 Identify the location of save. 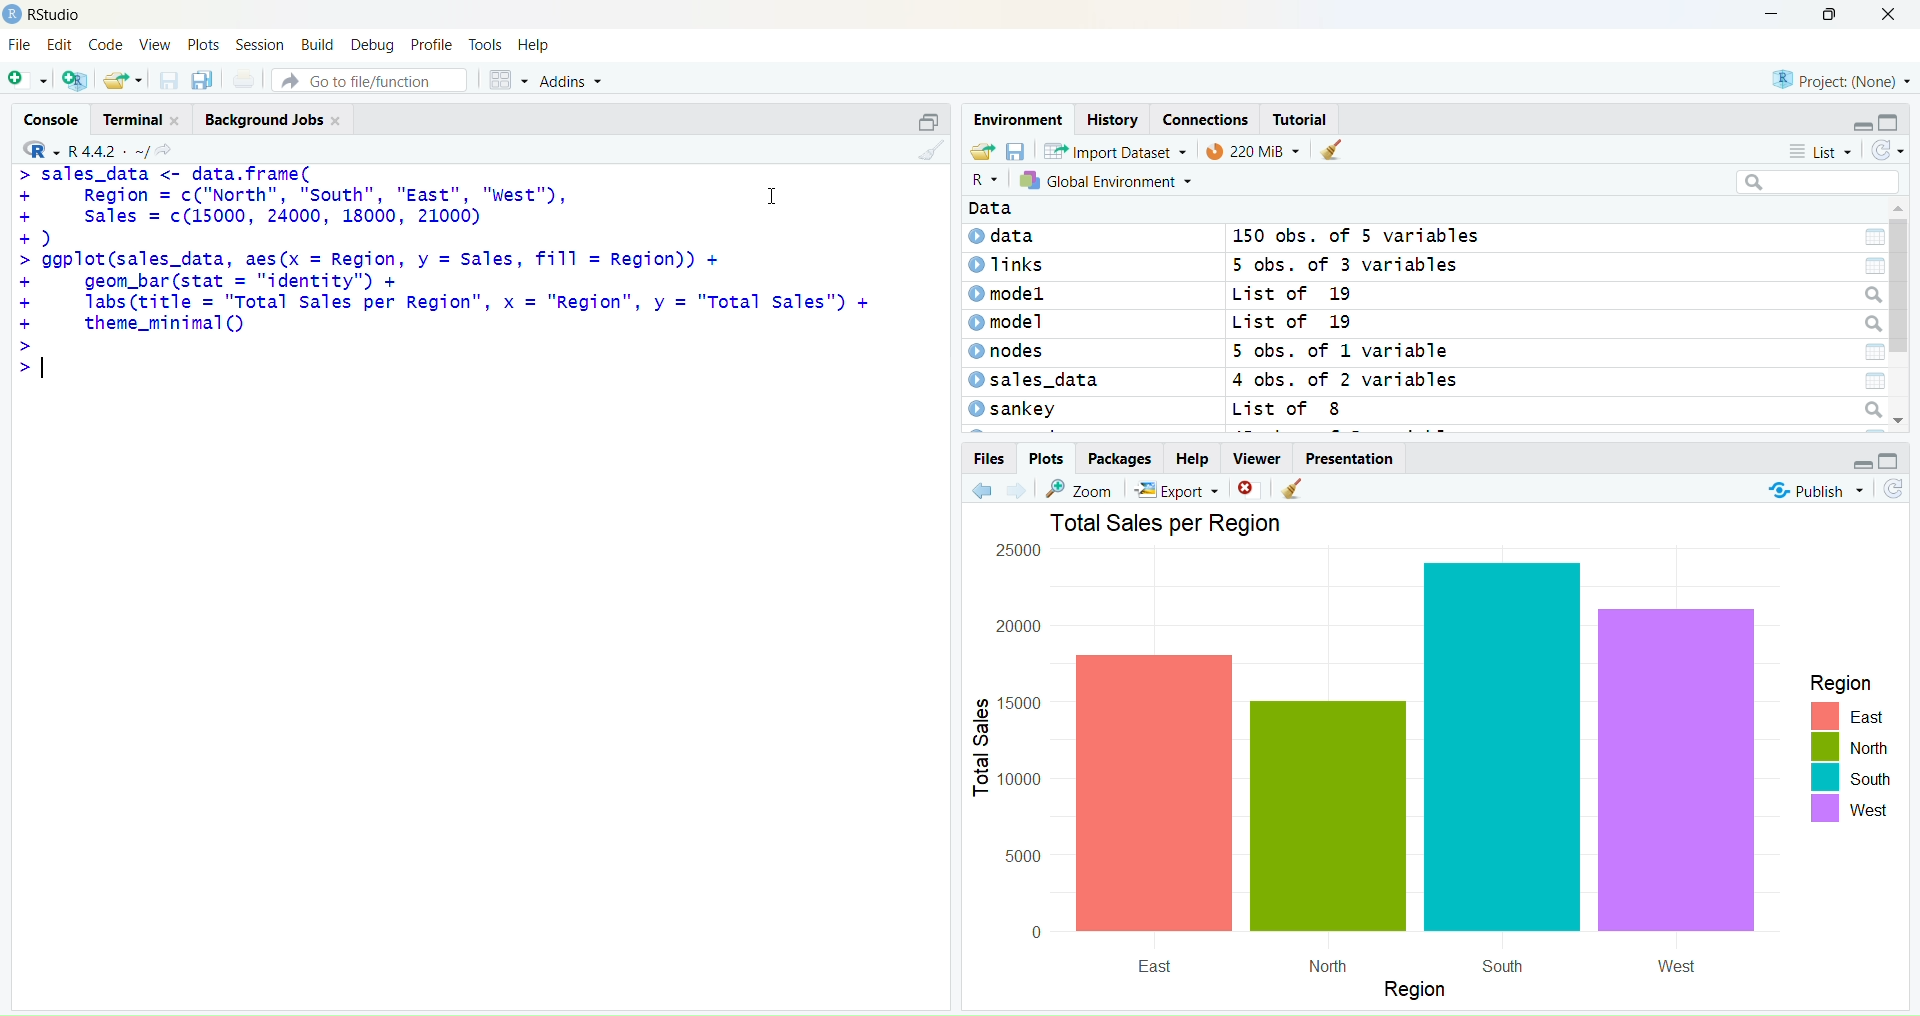
(1021, 152).